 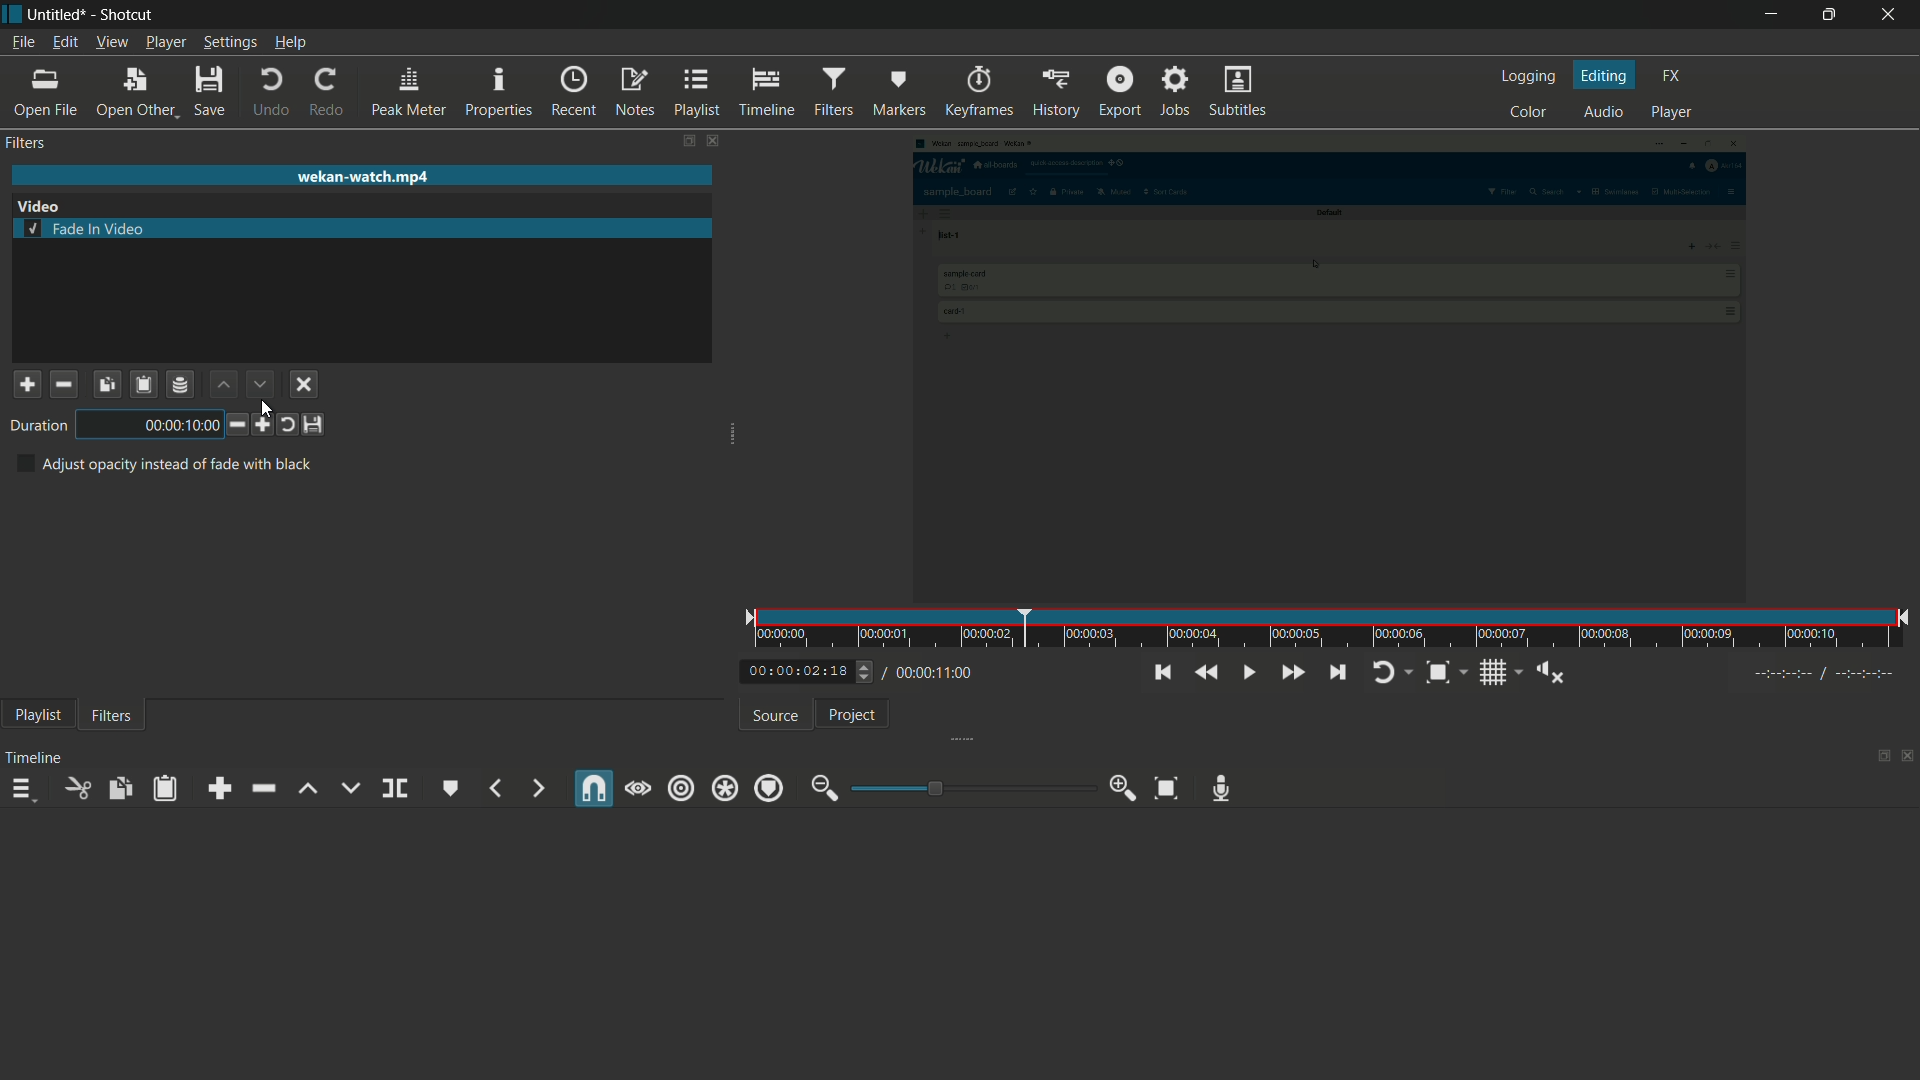 I want to click on zoom timeline to fit, so click(x=1167, y=787).